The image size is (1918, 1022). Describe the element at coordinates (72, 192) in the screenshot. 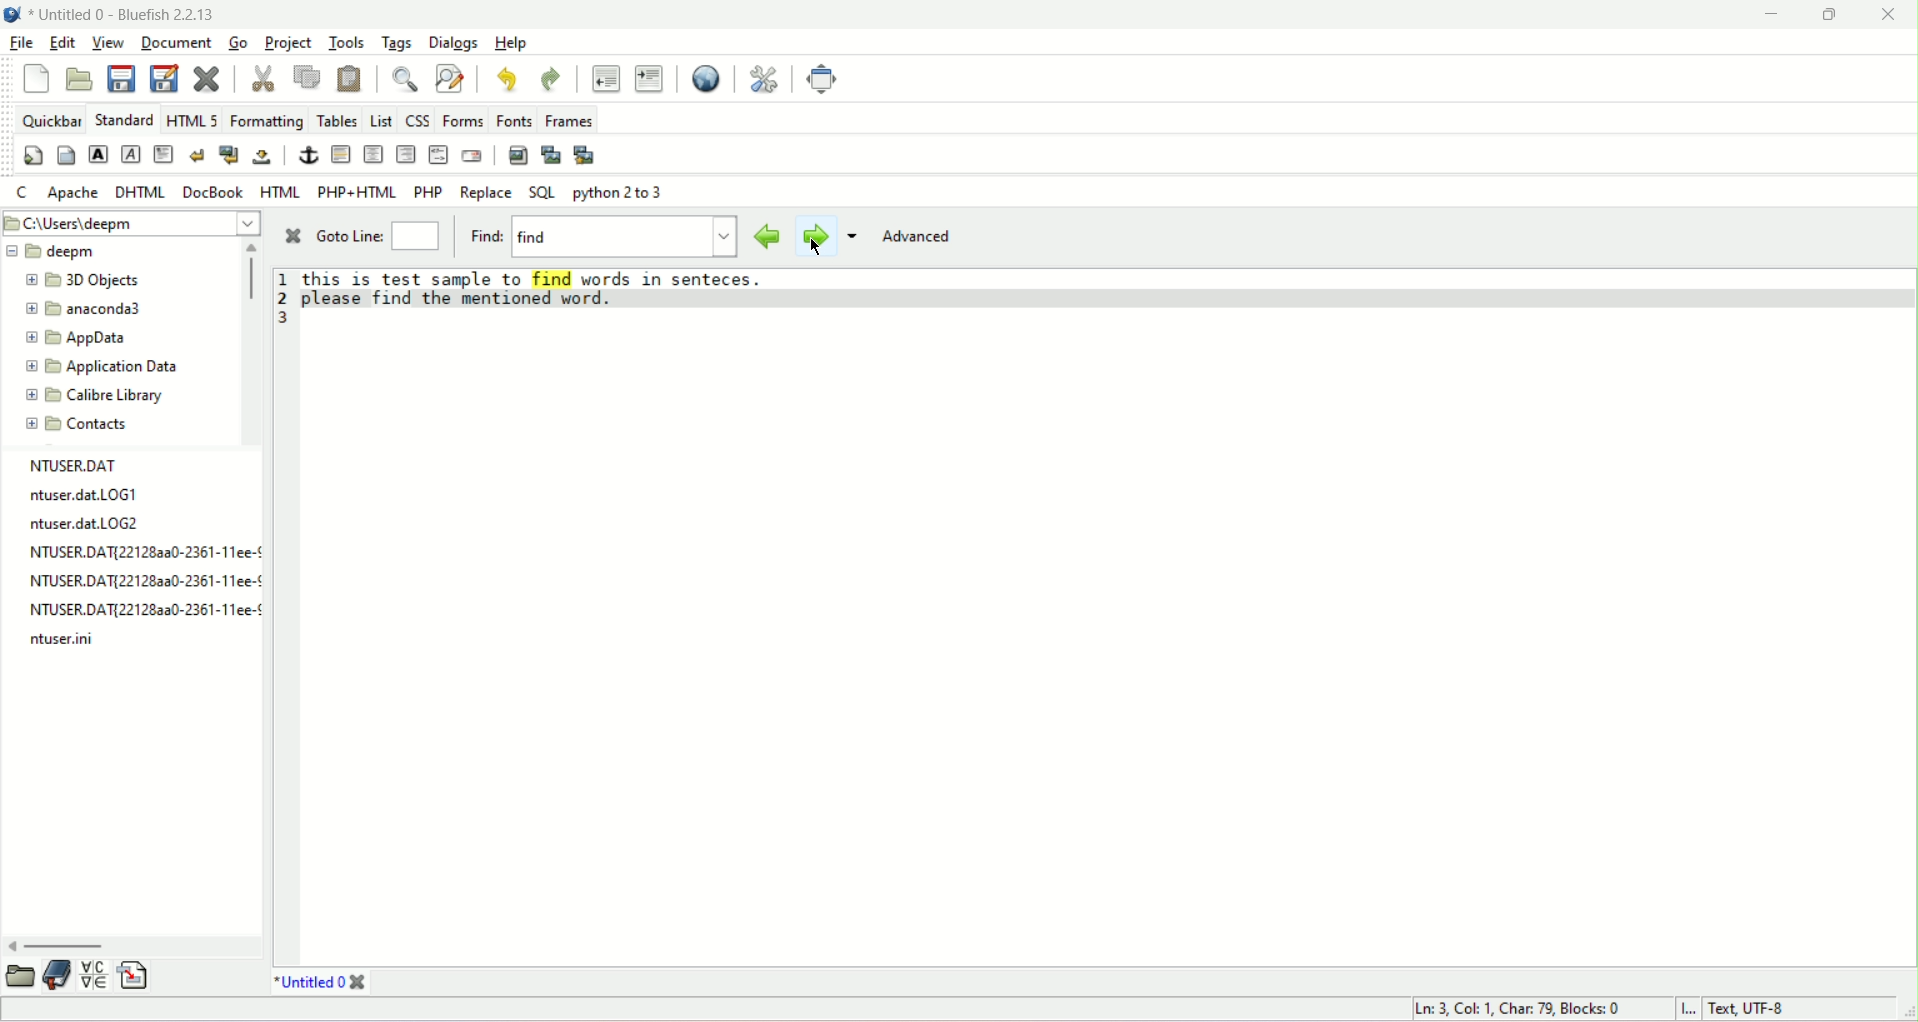

I see `Apache` at that location.